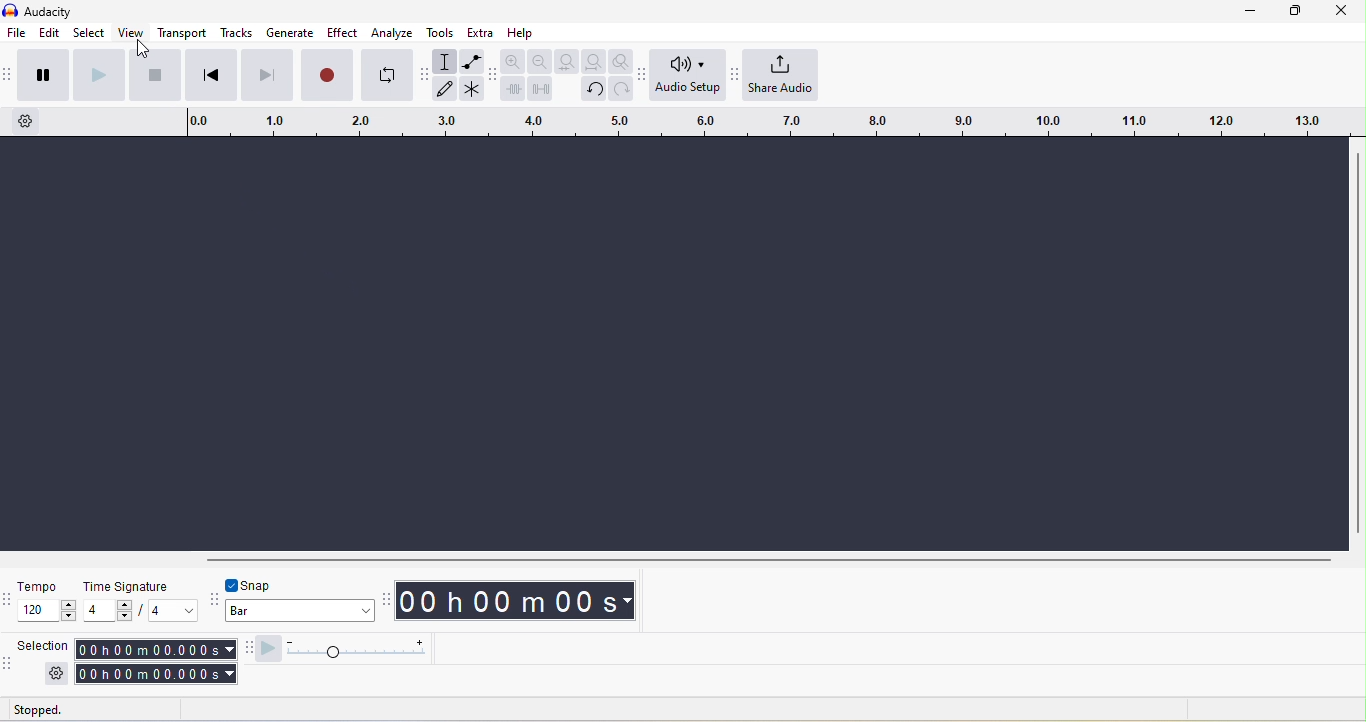  I want to click on zoom tool, so click(620, 61).